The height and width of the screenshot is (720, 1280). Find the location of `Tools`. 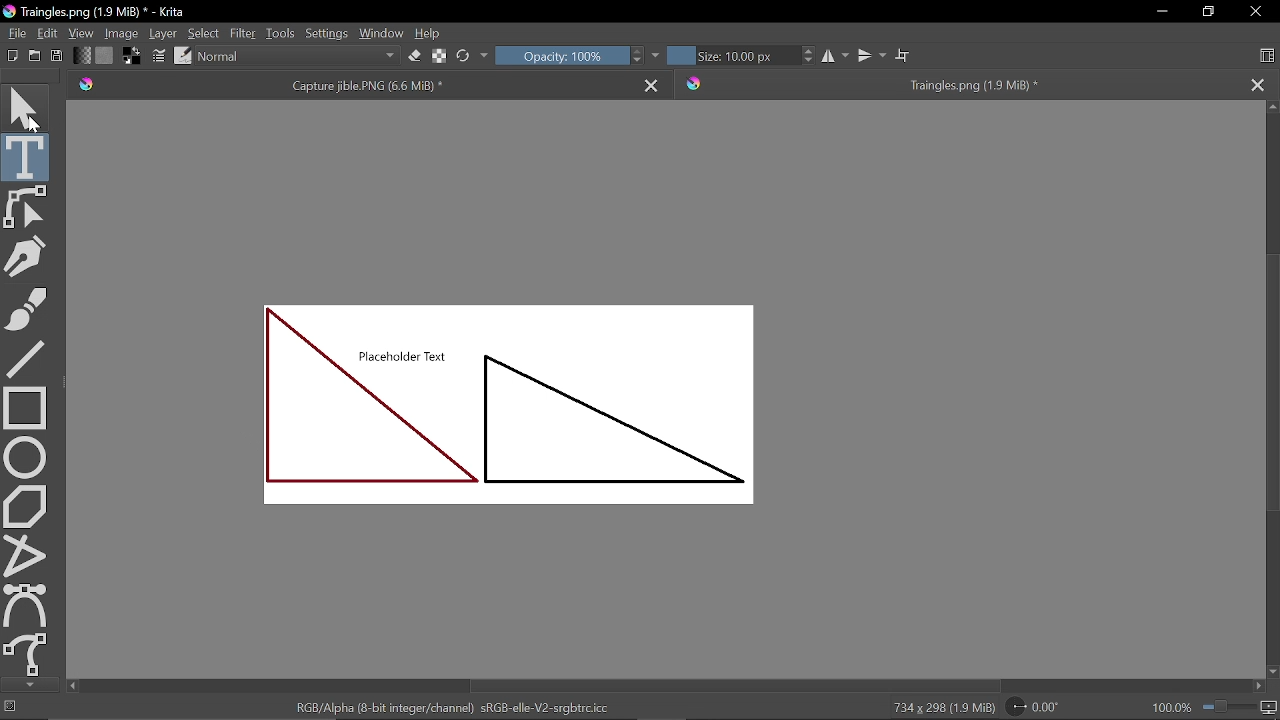

Tools is located at coordinates (281, 32).